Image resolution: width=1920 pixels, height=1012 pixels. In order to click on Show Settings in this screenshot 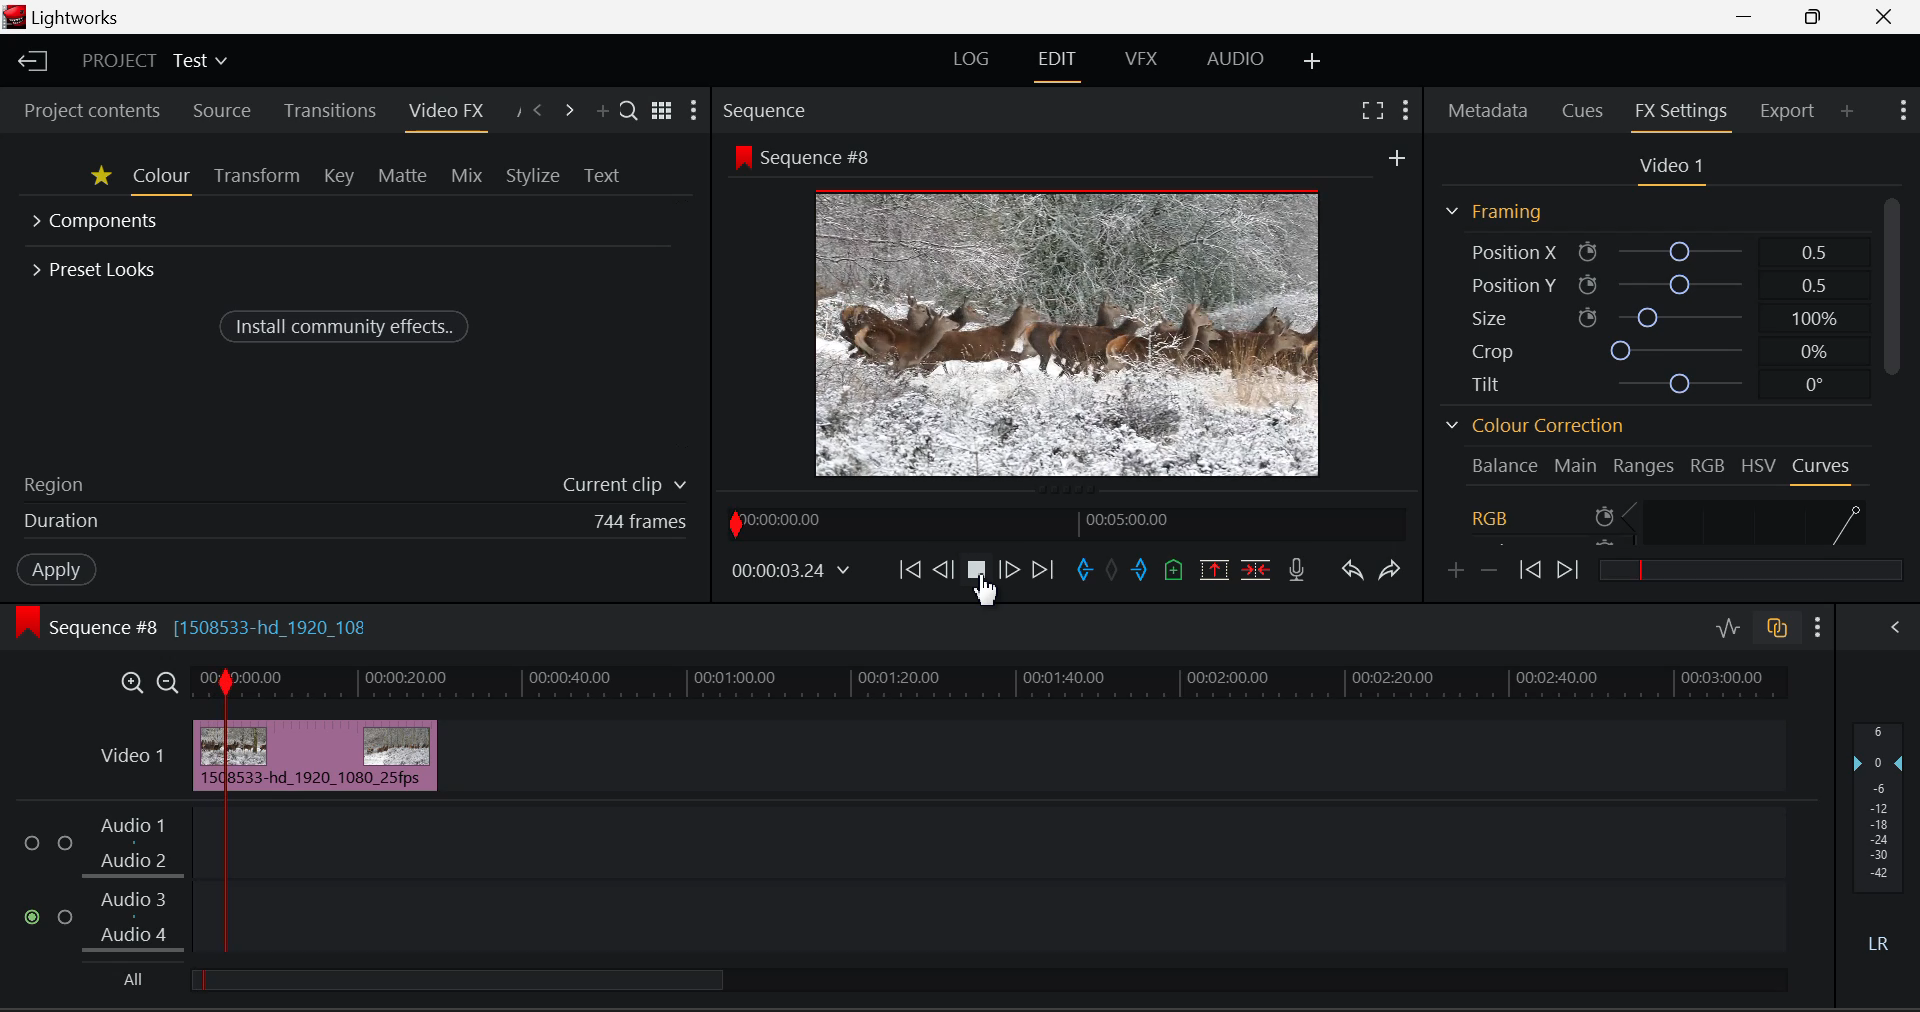, I will do `click(1902, 113)`.